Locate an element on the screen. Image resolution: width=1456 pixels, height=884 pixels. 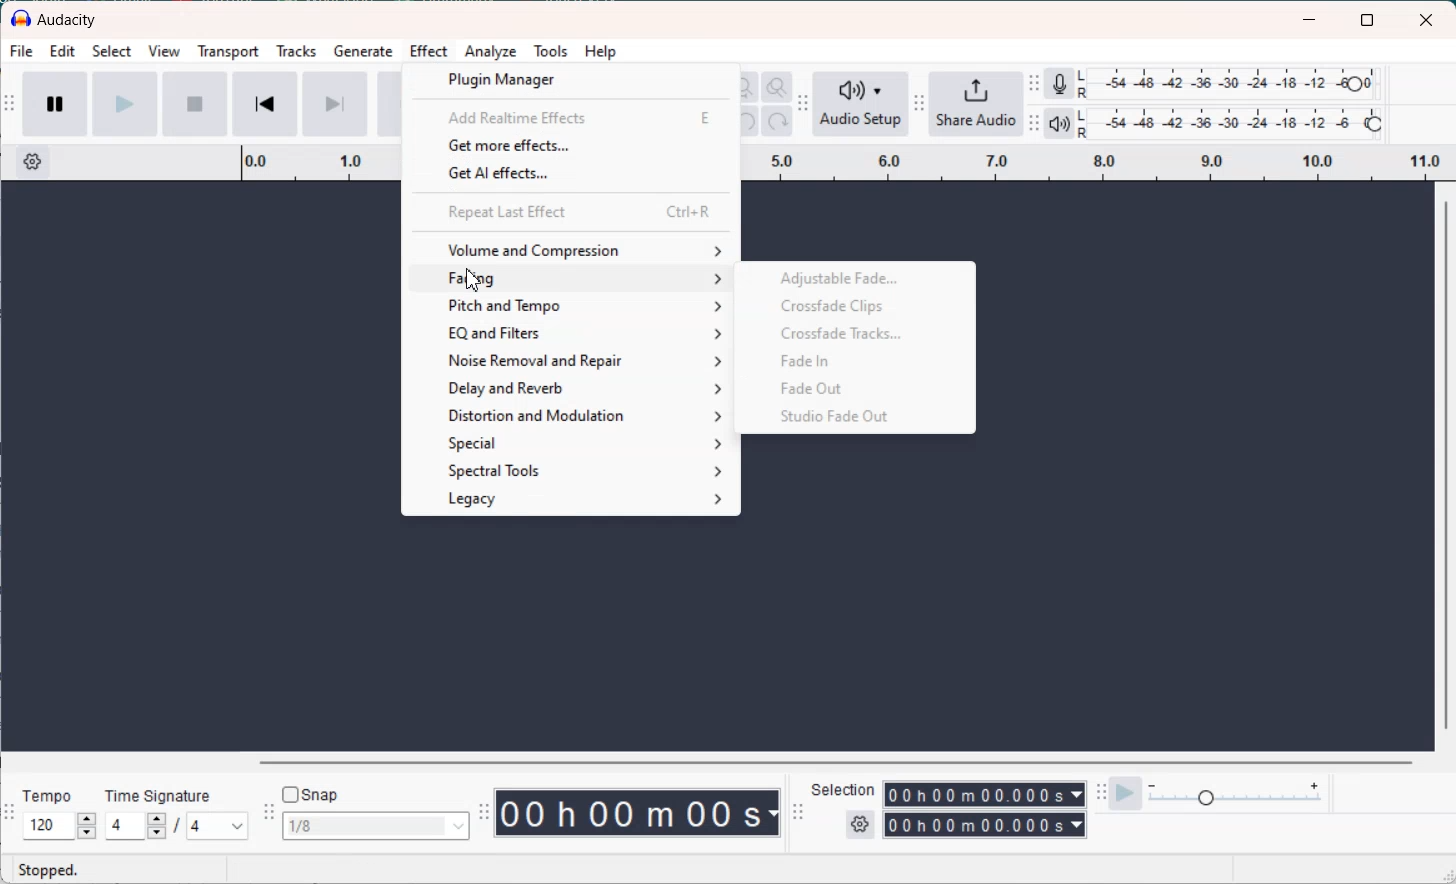
Audacity pay at speed toolbar is located at coordinates (1100, 793).